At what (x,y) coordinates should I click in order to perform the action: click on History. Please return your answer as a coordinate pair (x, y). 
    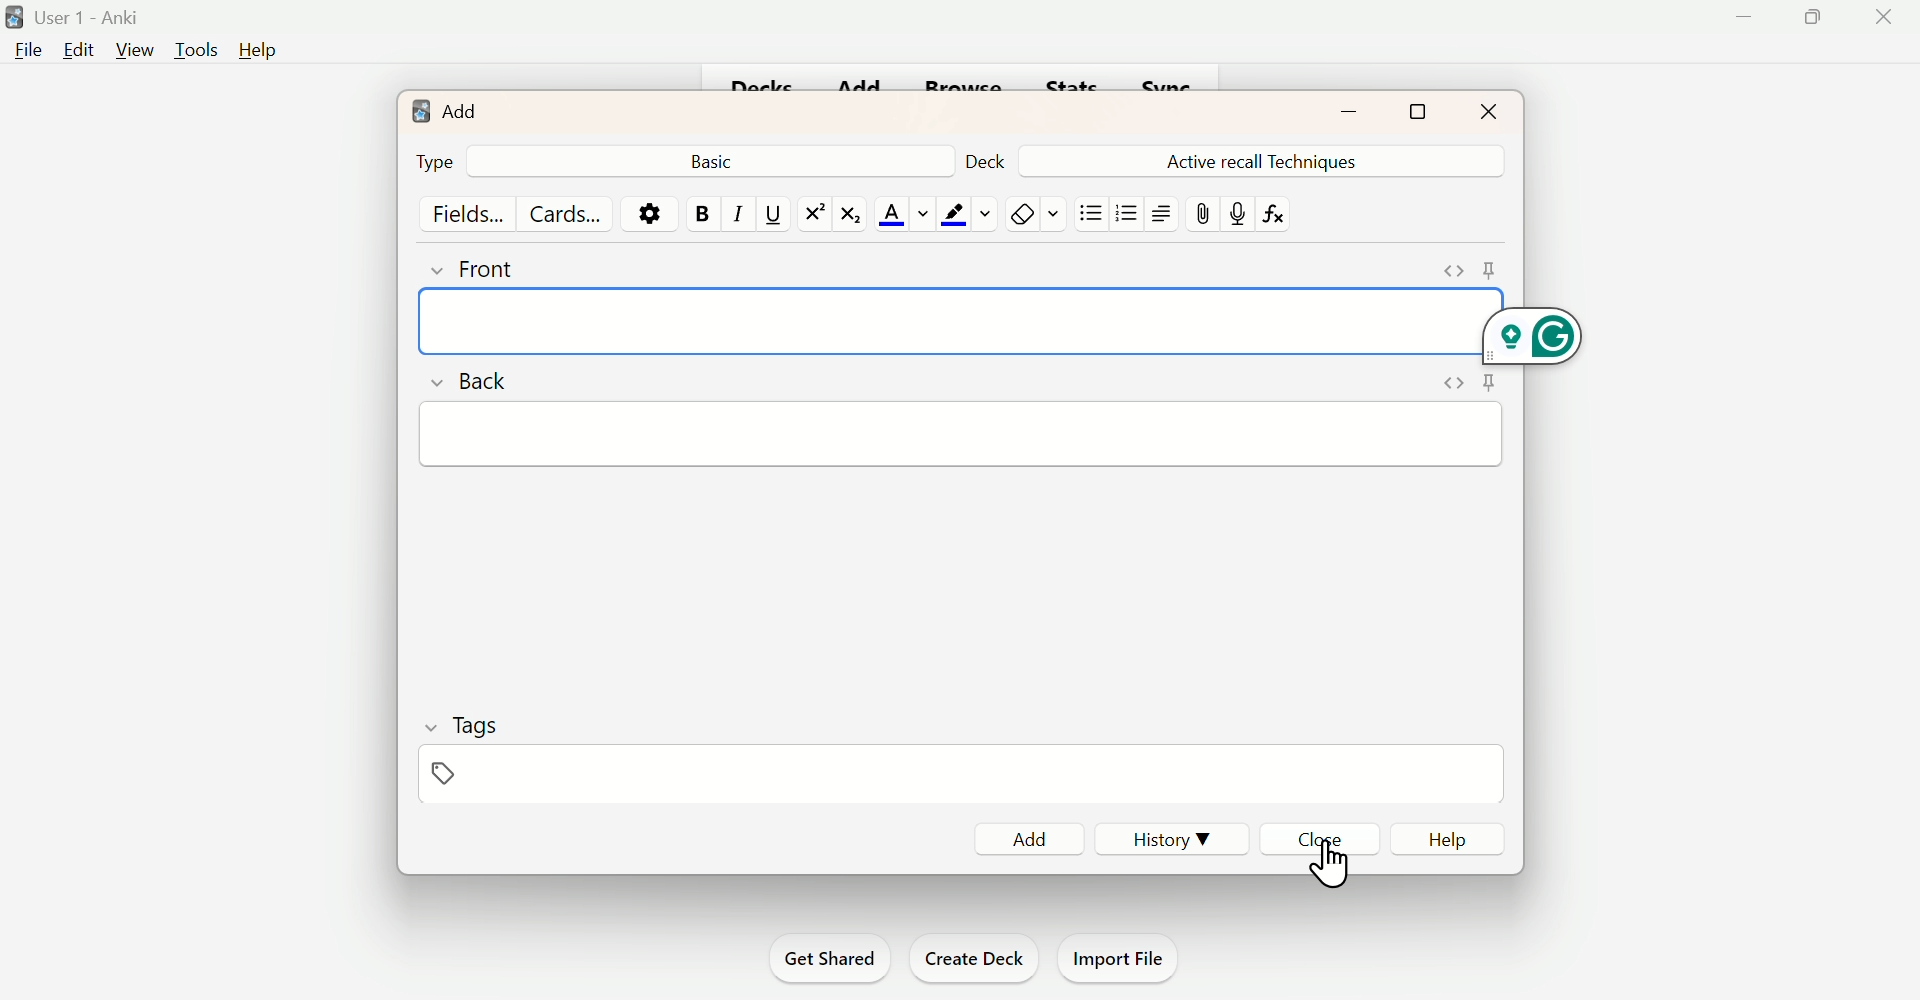
    Looking at the image, I should click on (1180, 841).